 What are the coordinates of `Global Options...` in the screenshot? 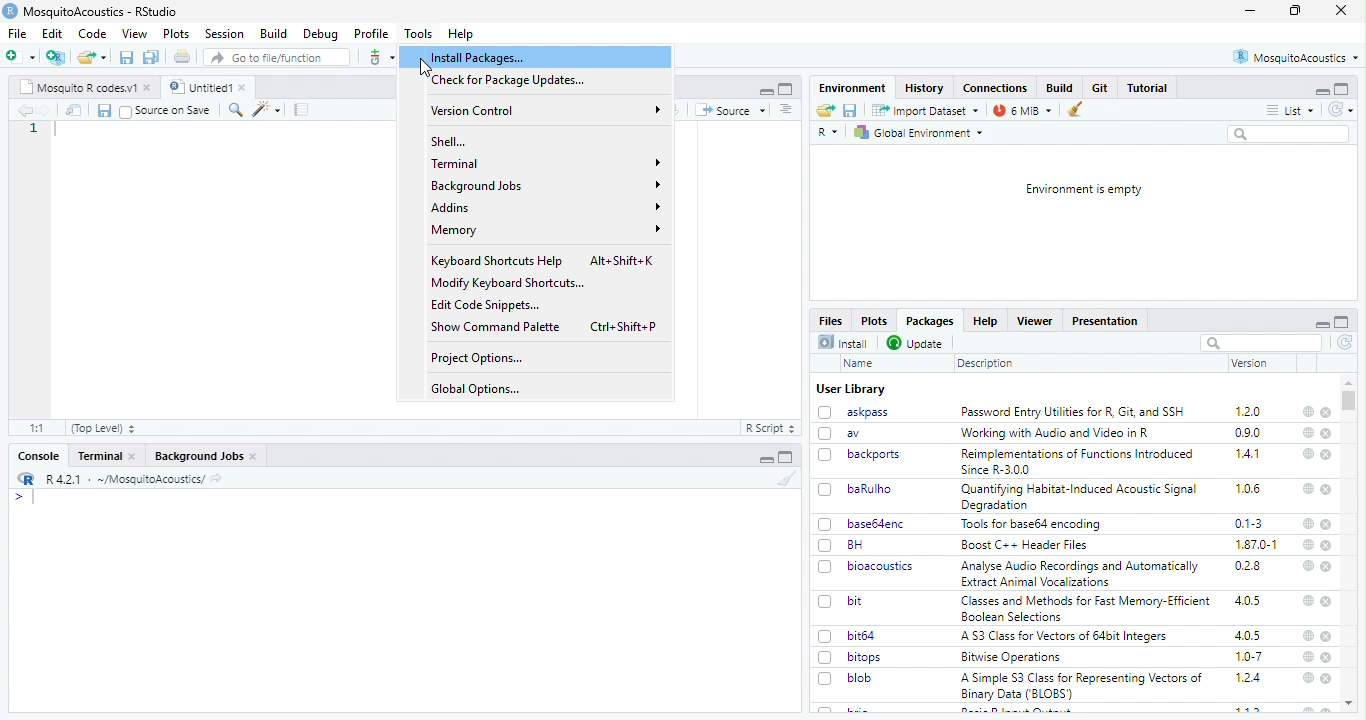 It's located at (478, 389).